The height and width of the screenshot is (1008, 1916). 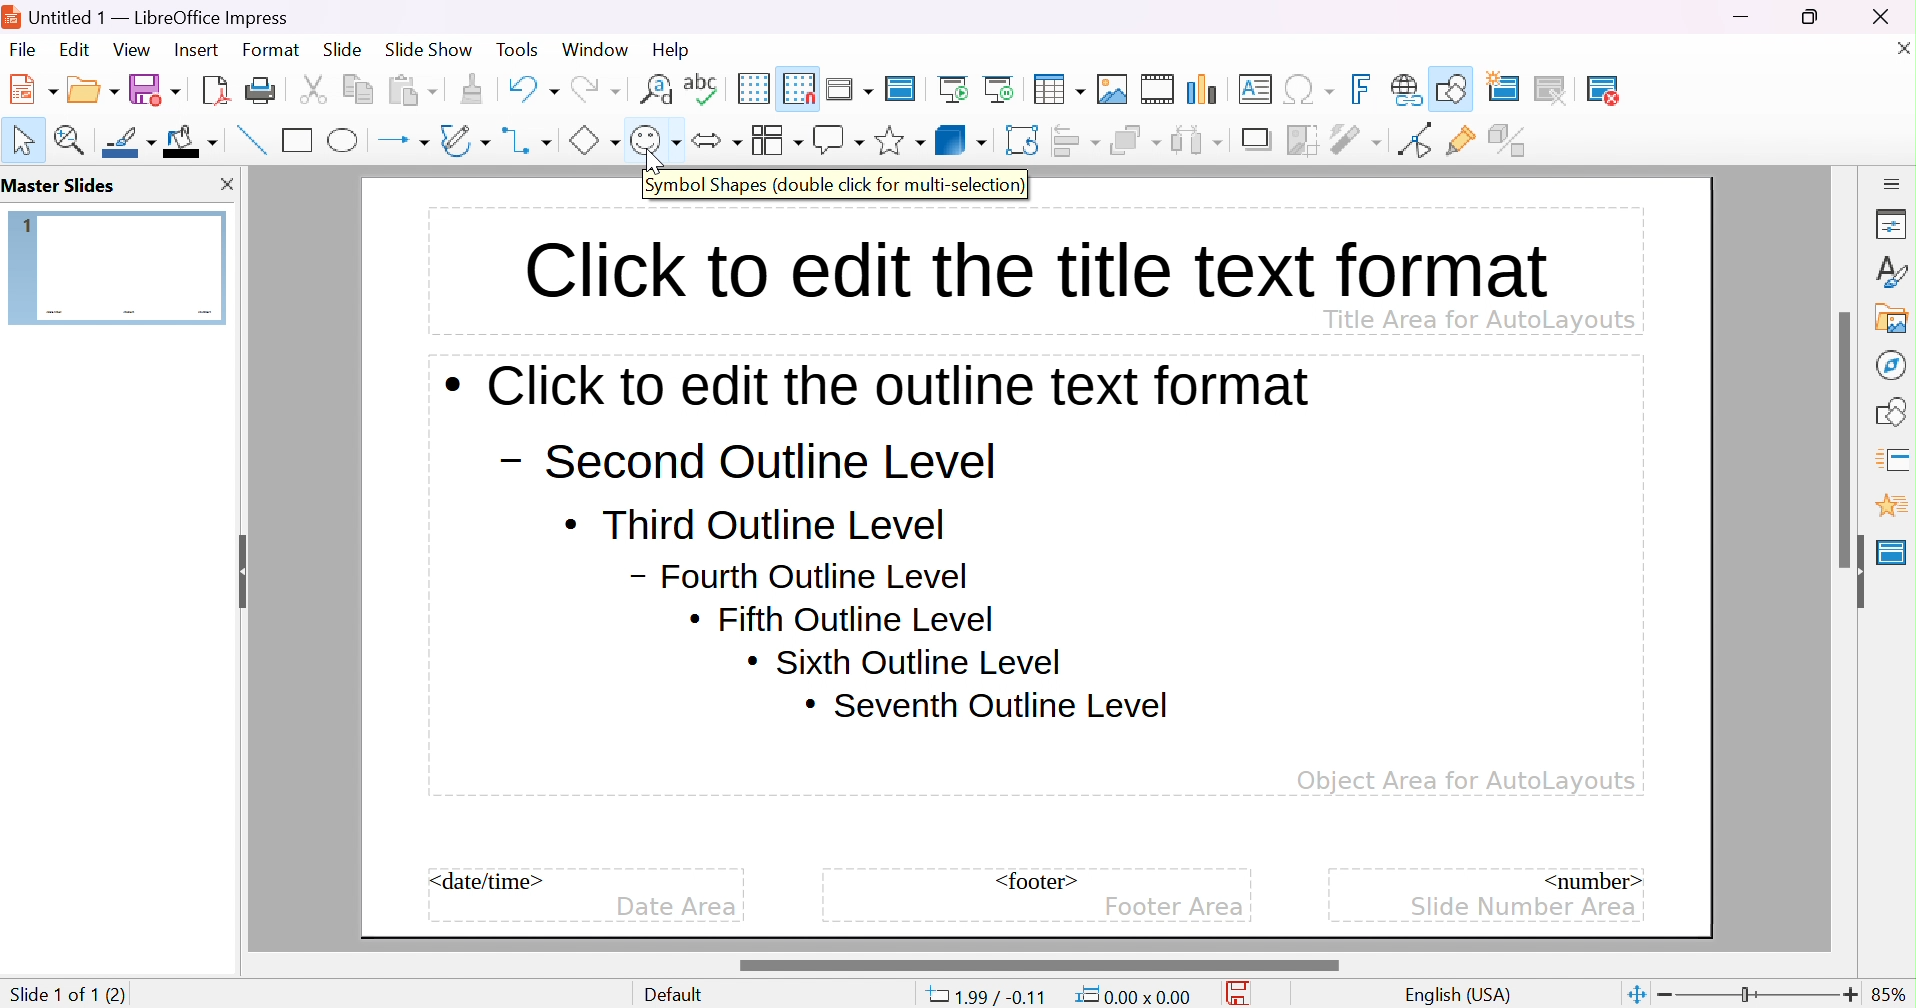 What do you see at coordinates (1847, 438) in the screenshot?
I see `slider` at bounding box center [1847, 438].